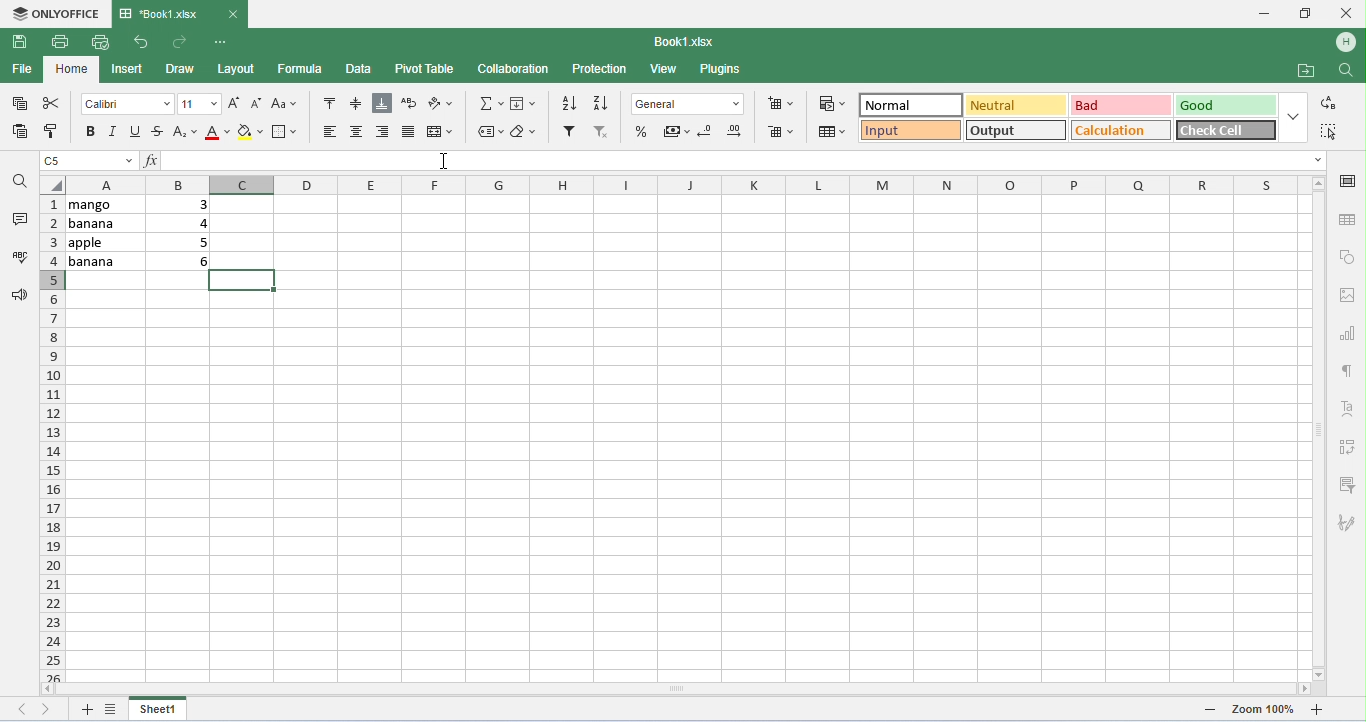 This screenshot has width=1366, height=722. Describe the element at coordinates (382, 133) in the screenshot. I see `align left` at that location.